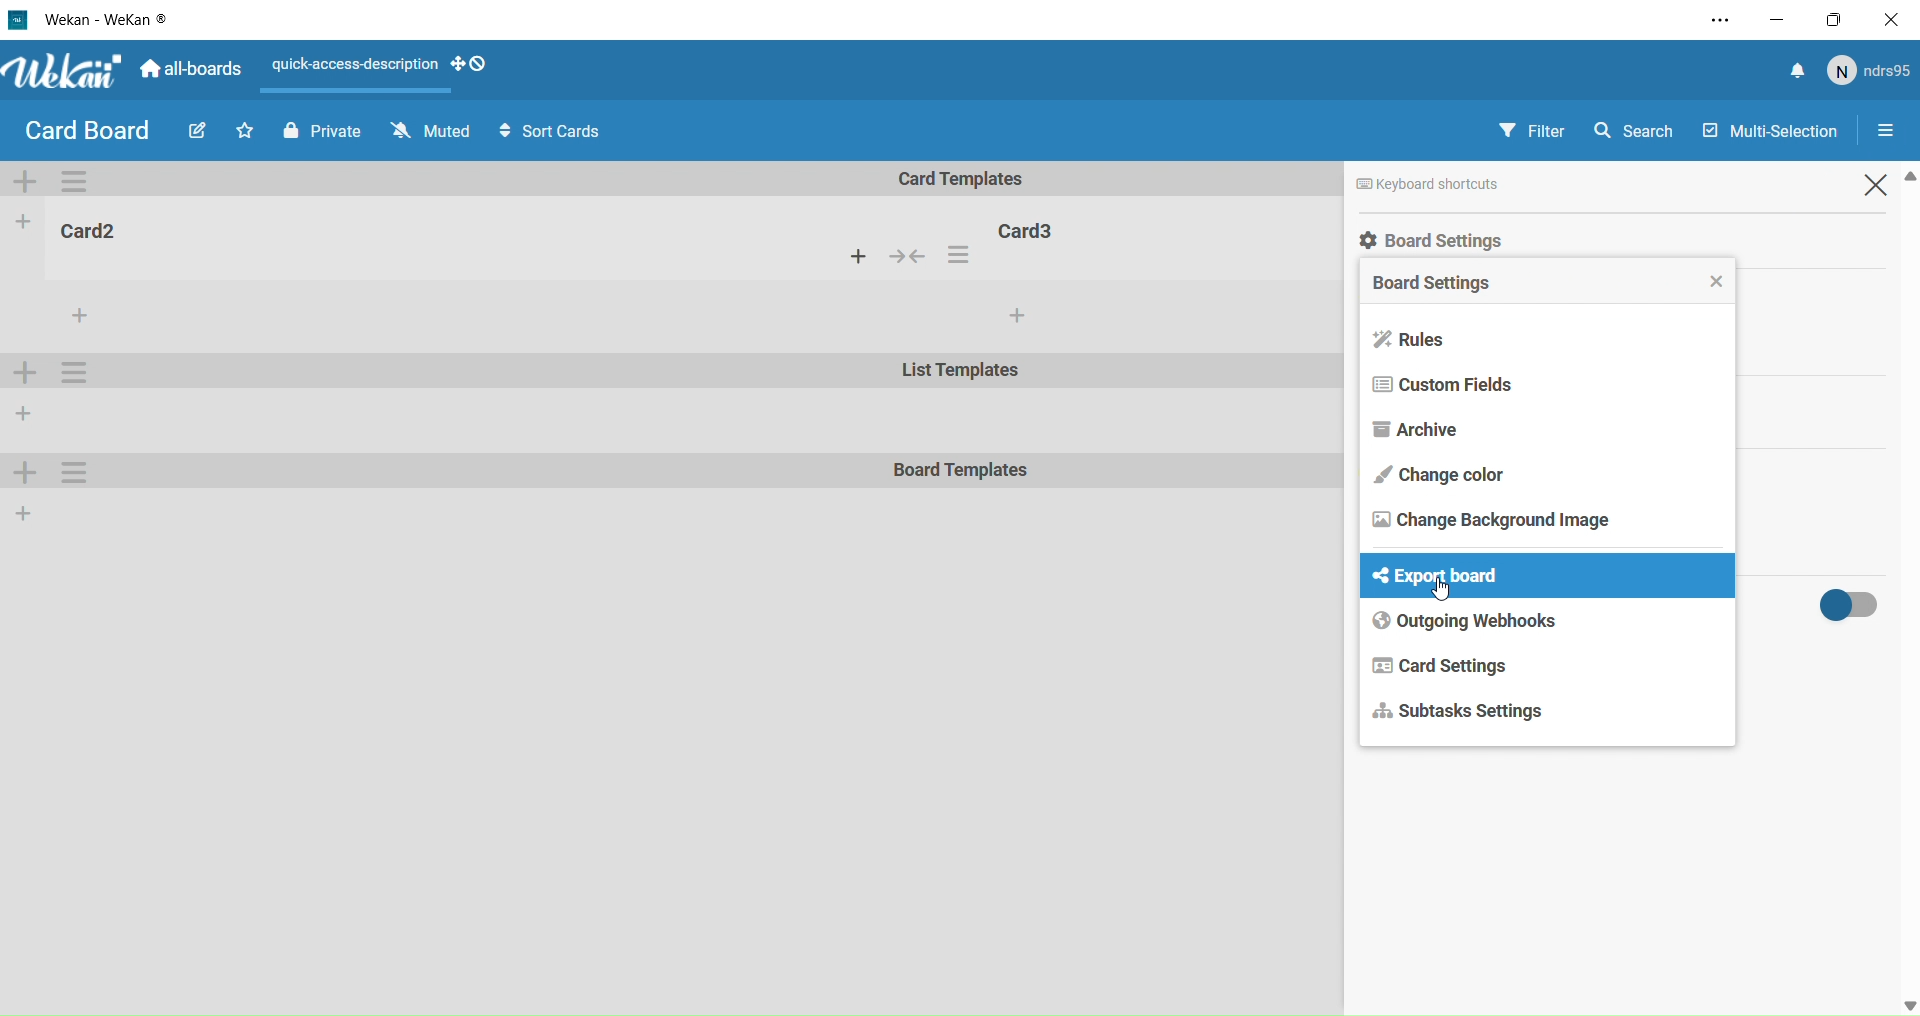 This screenshot has height=1016, width=1920. Describe the element at coordinates (73, 374) in the screenshot. I see `` at that location.